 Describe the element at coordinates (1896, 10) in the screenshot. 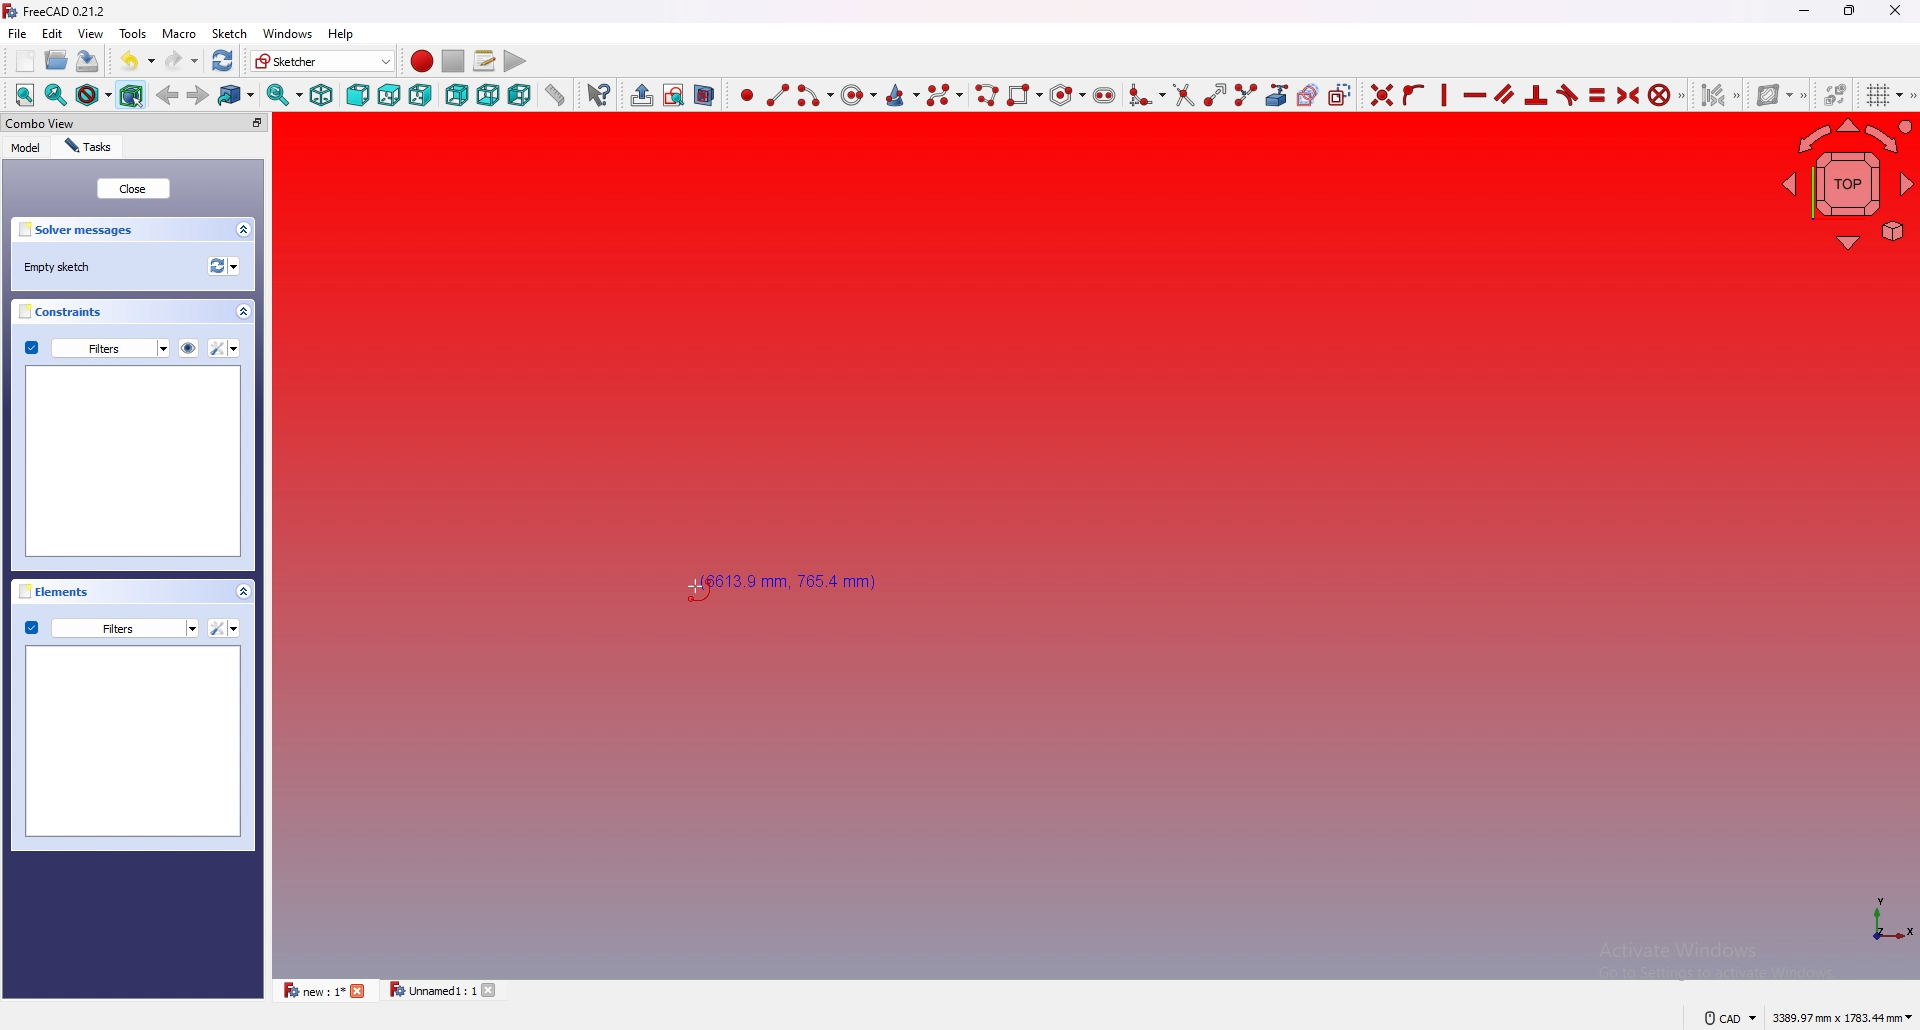

I see `close` at that location.